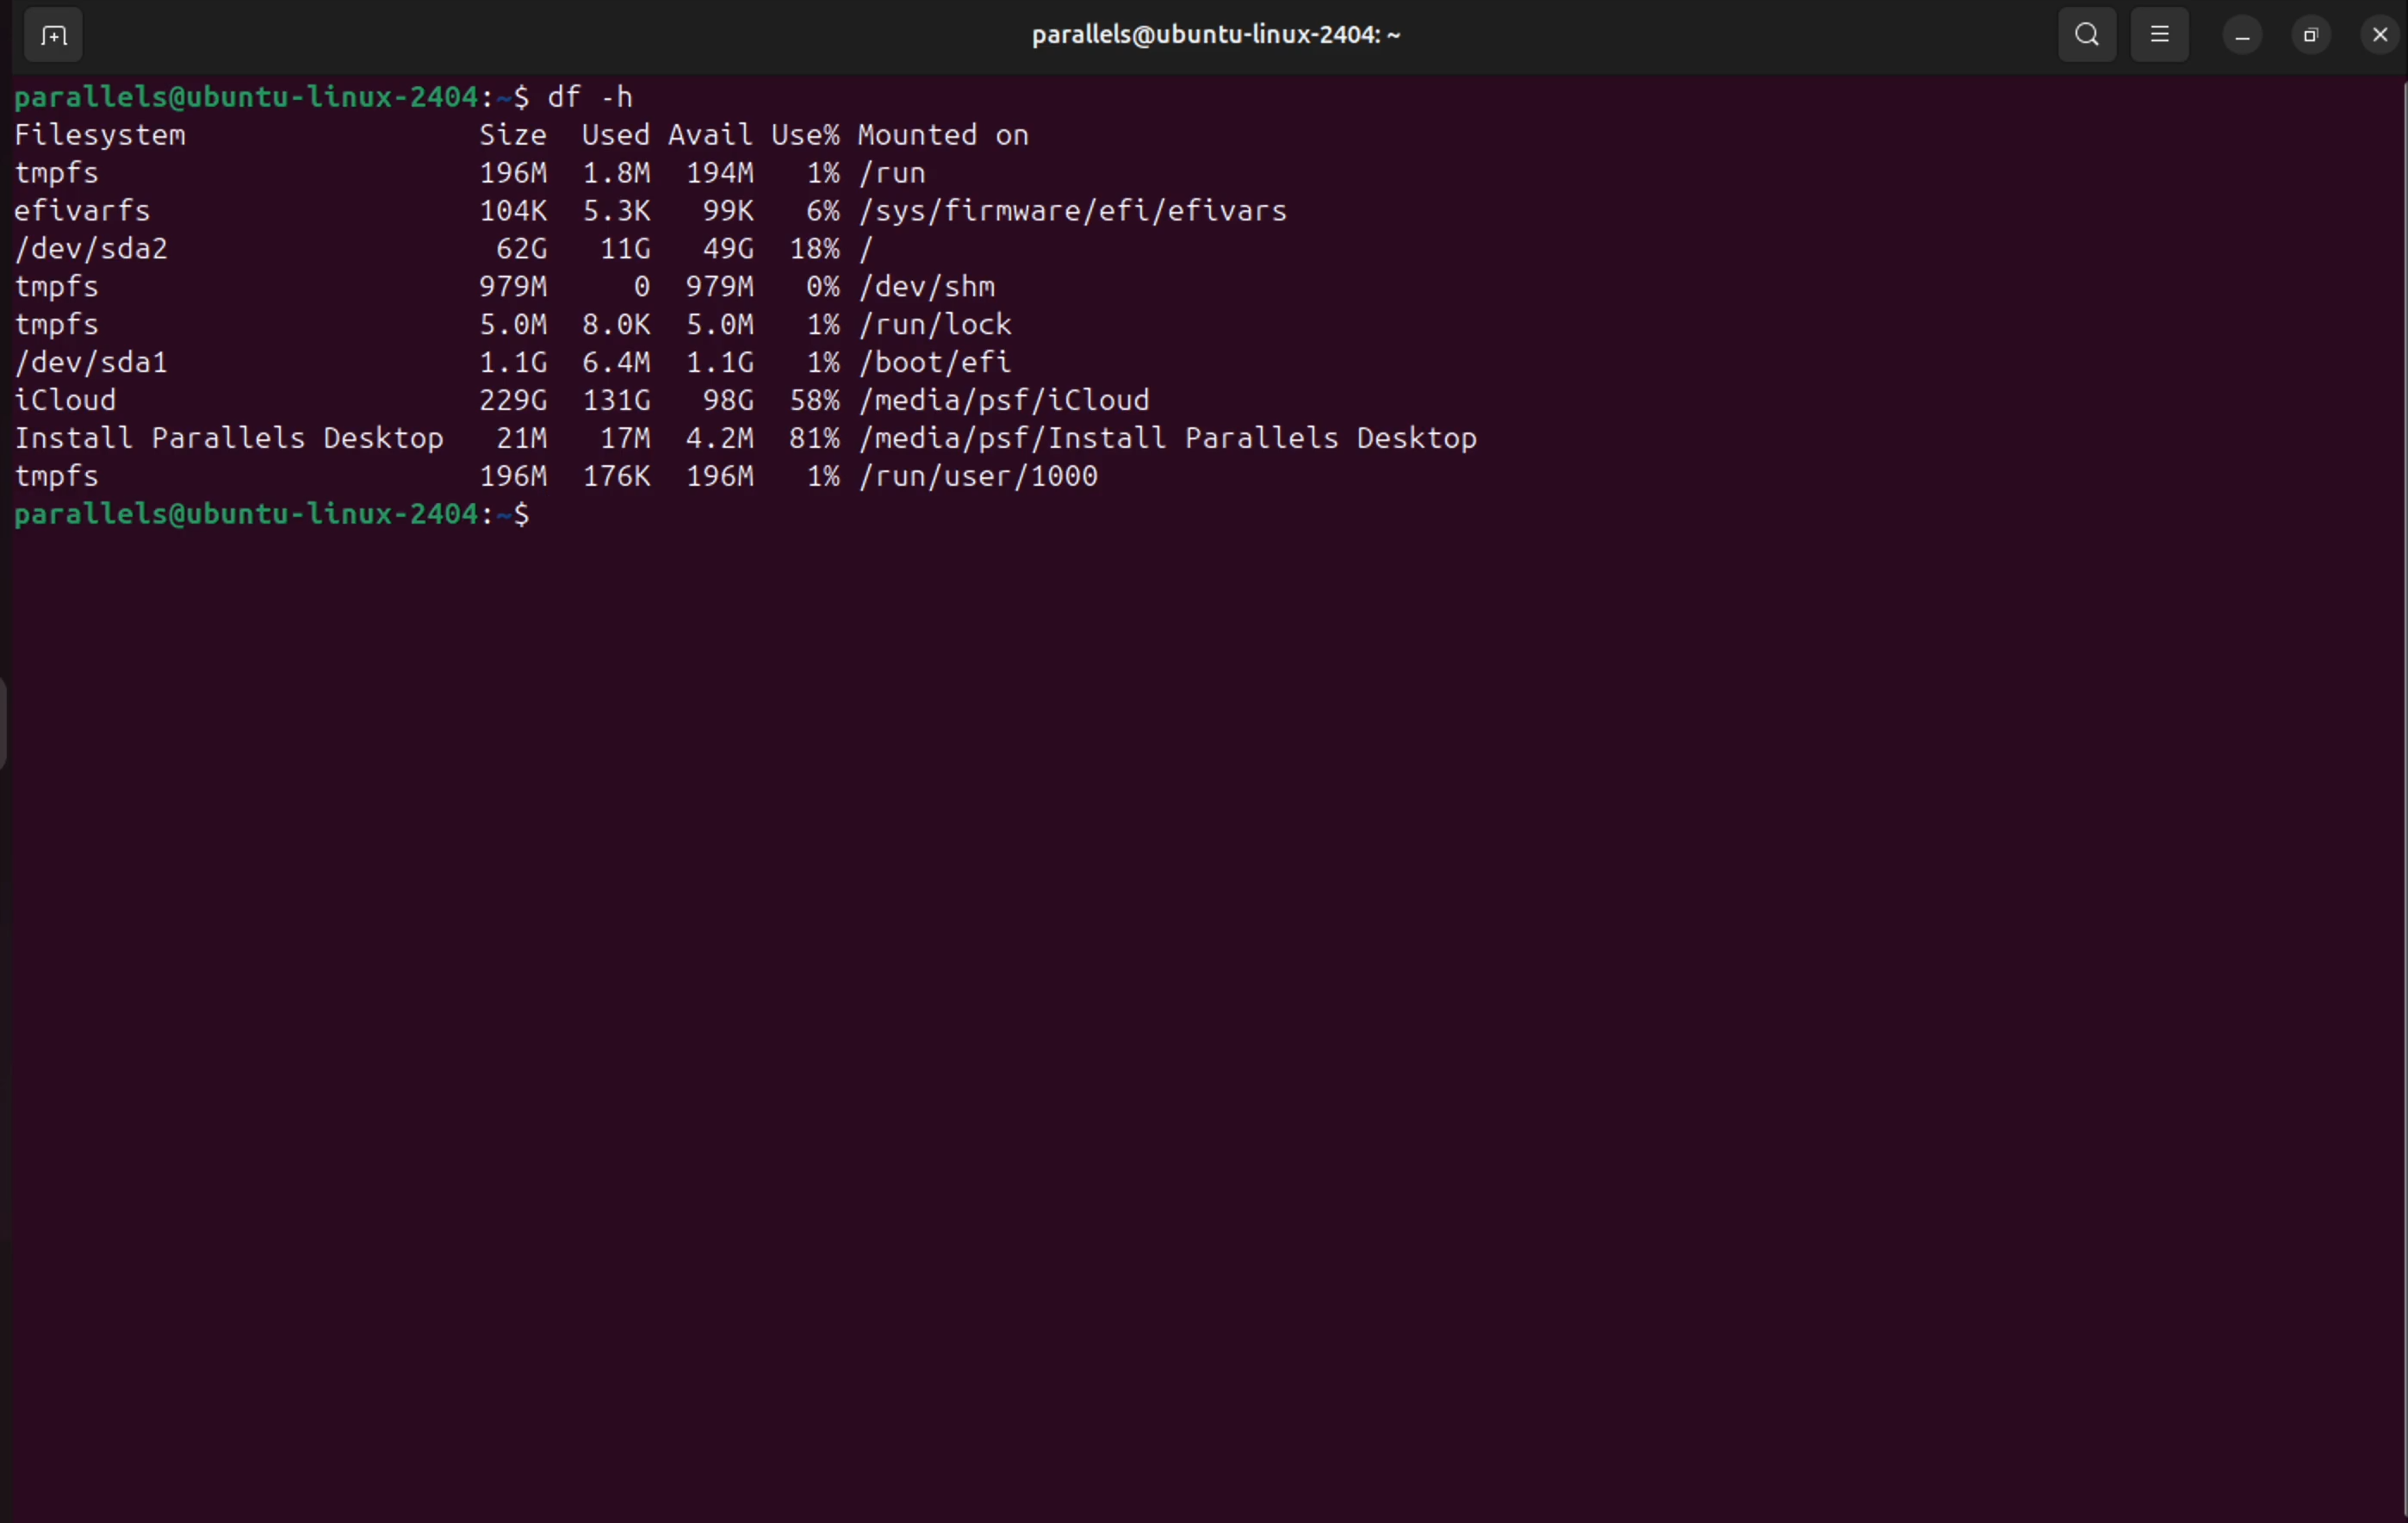 This screenshot has width=2408, height=1523. Describe the element at coordinates (2244, 35) in the screenshot. I see `minimize` at that location.